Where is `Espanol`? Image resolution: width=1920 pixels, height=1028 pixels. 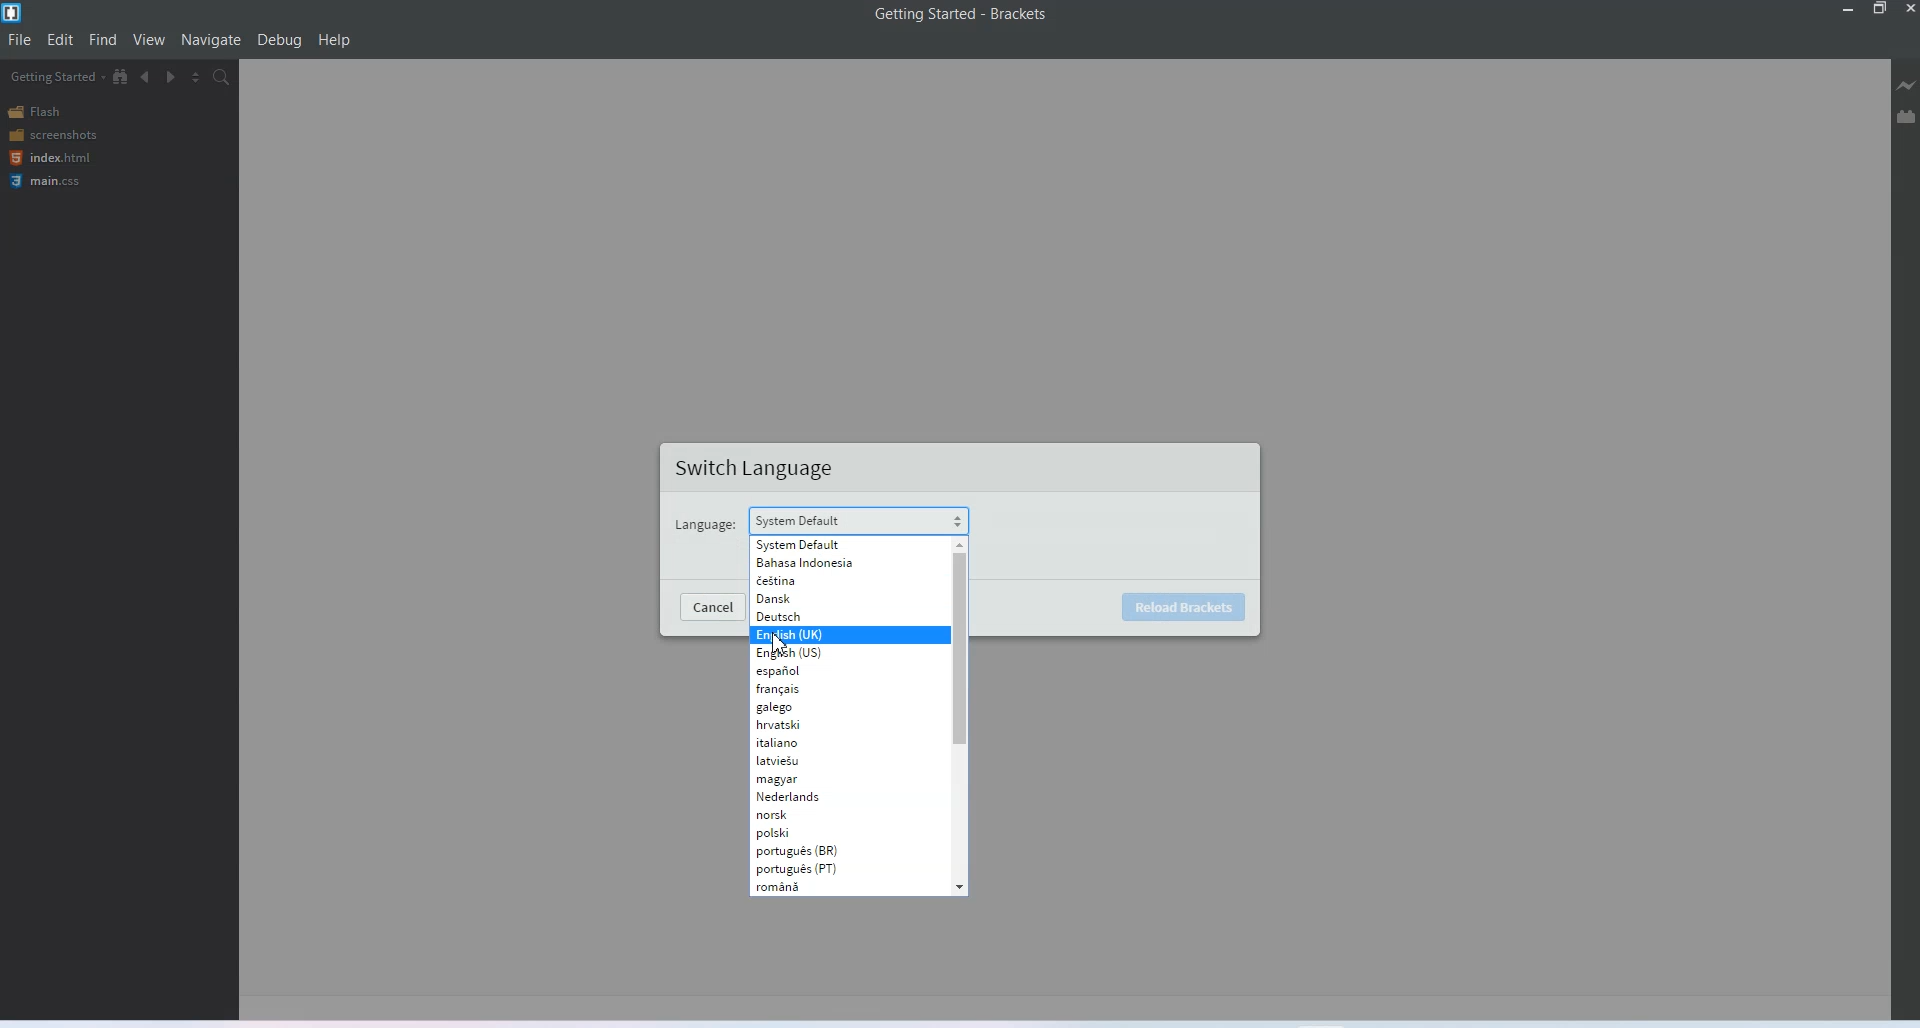 Espanol is located at coordinates (833, 671).